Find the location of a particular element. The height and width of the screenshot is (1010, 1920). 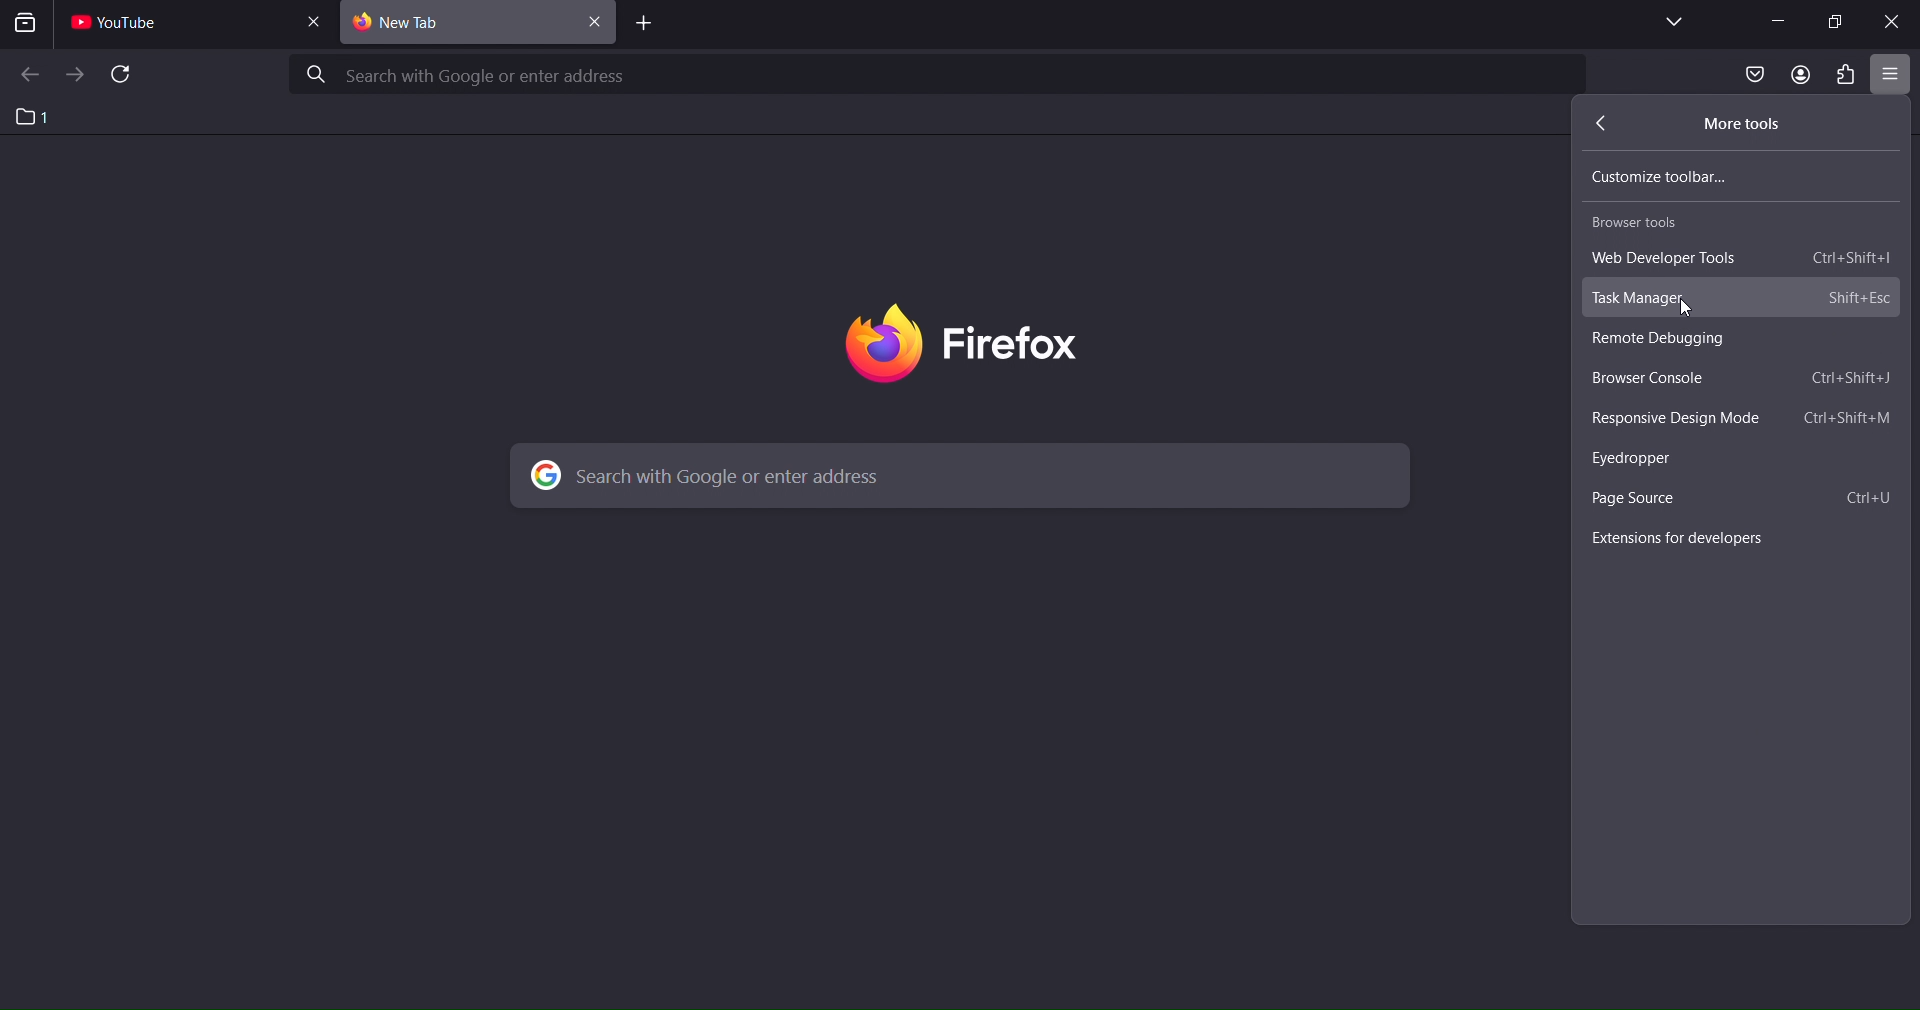

extensions is located at coordinates (1849, 75).